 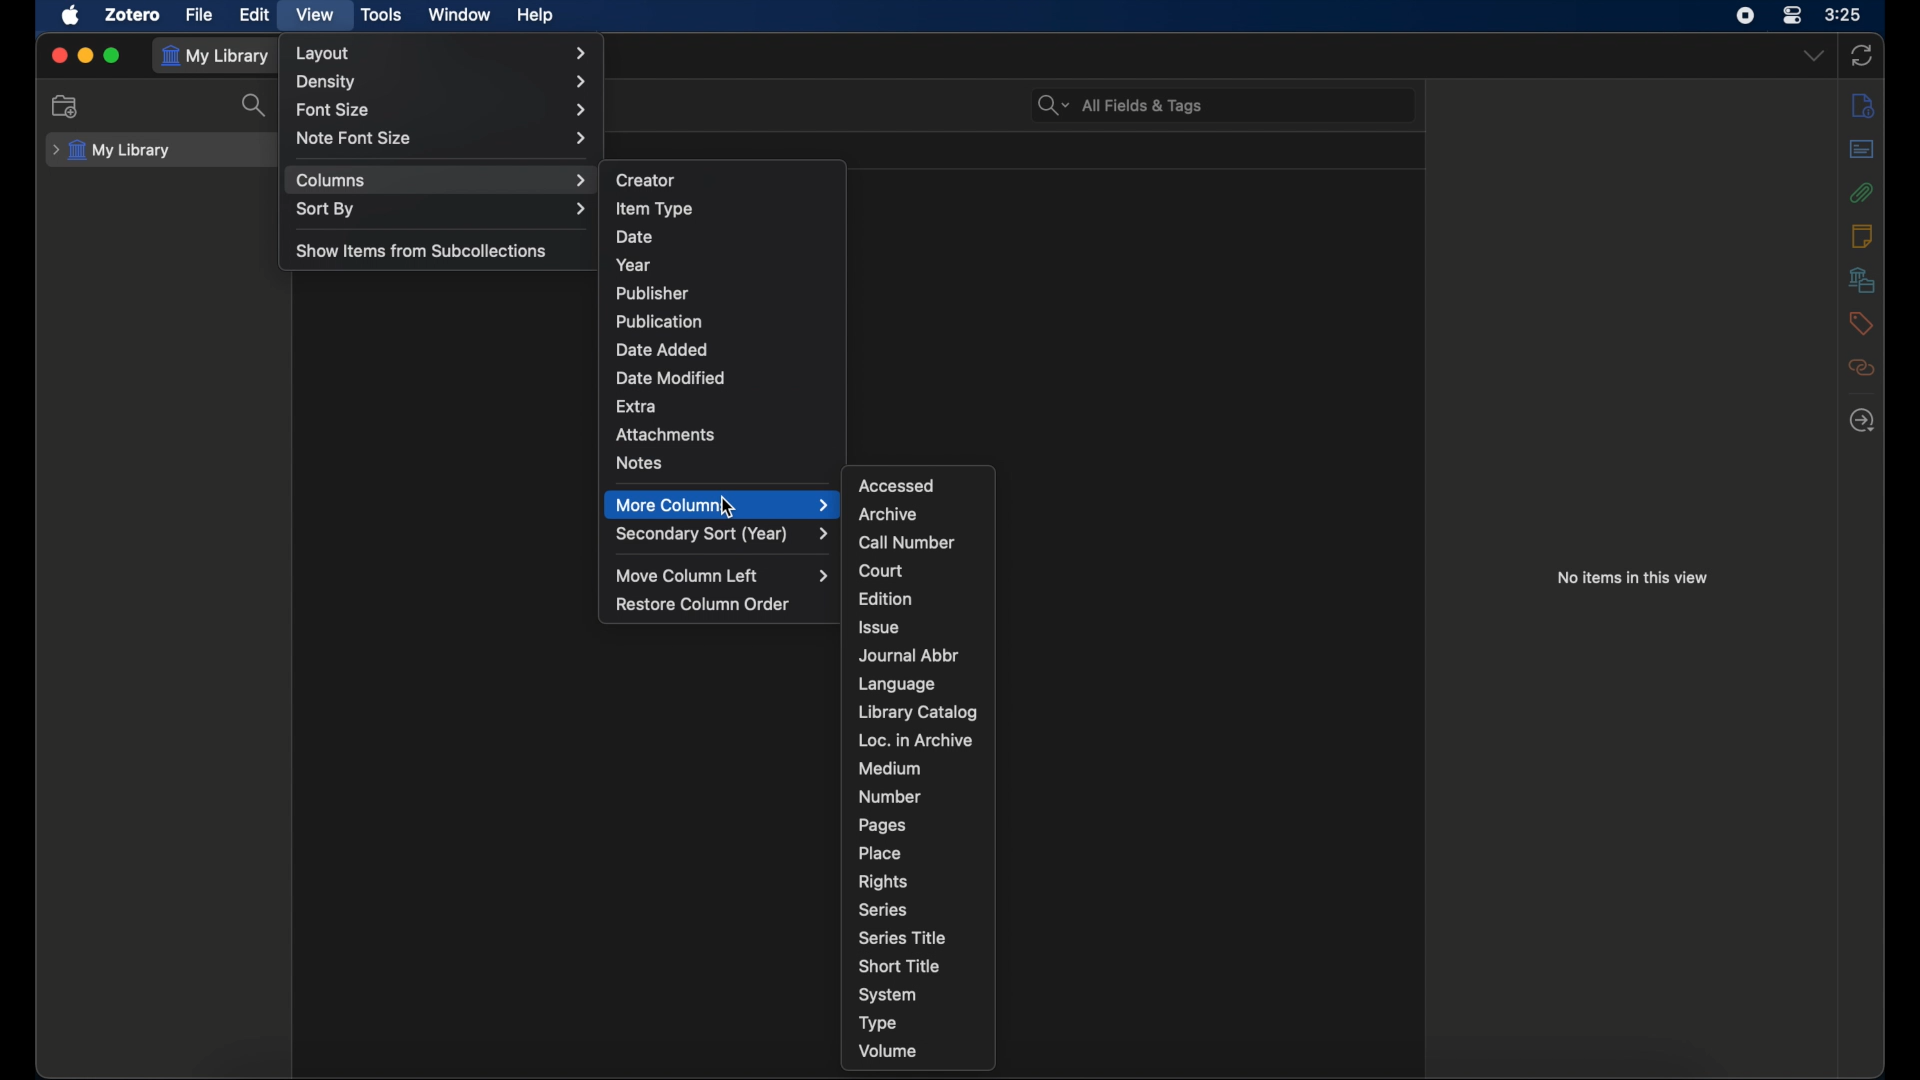 What do you see at coordinates (654, 208) in the screenshot?
I see `item type` at bounding box center [654, 208].